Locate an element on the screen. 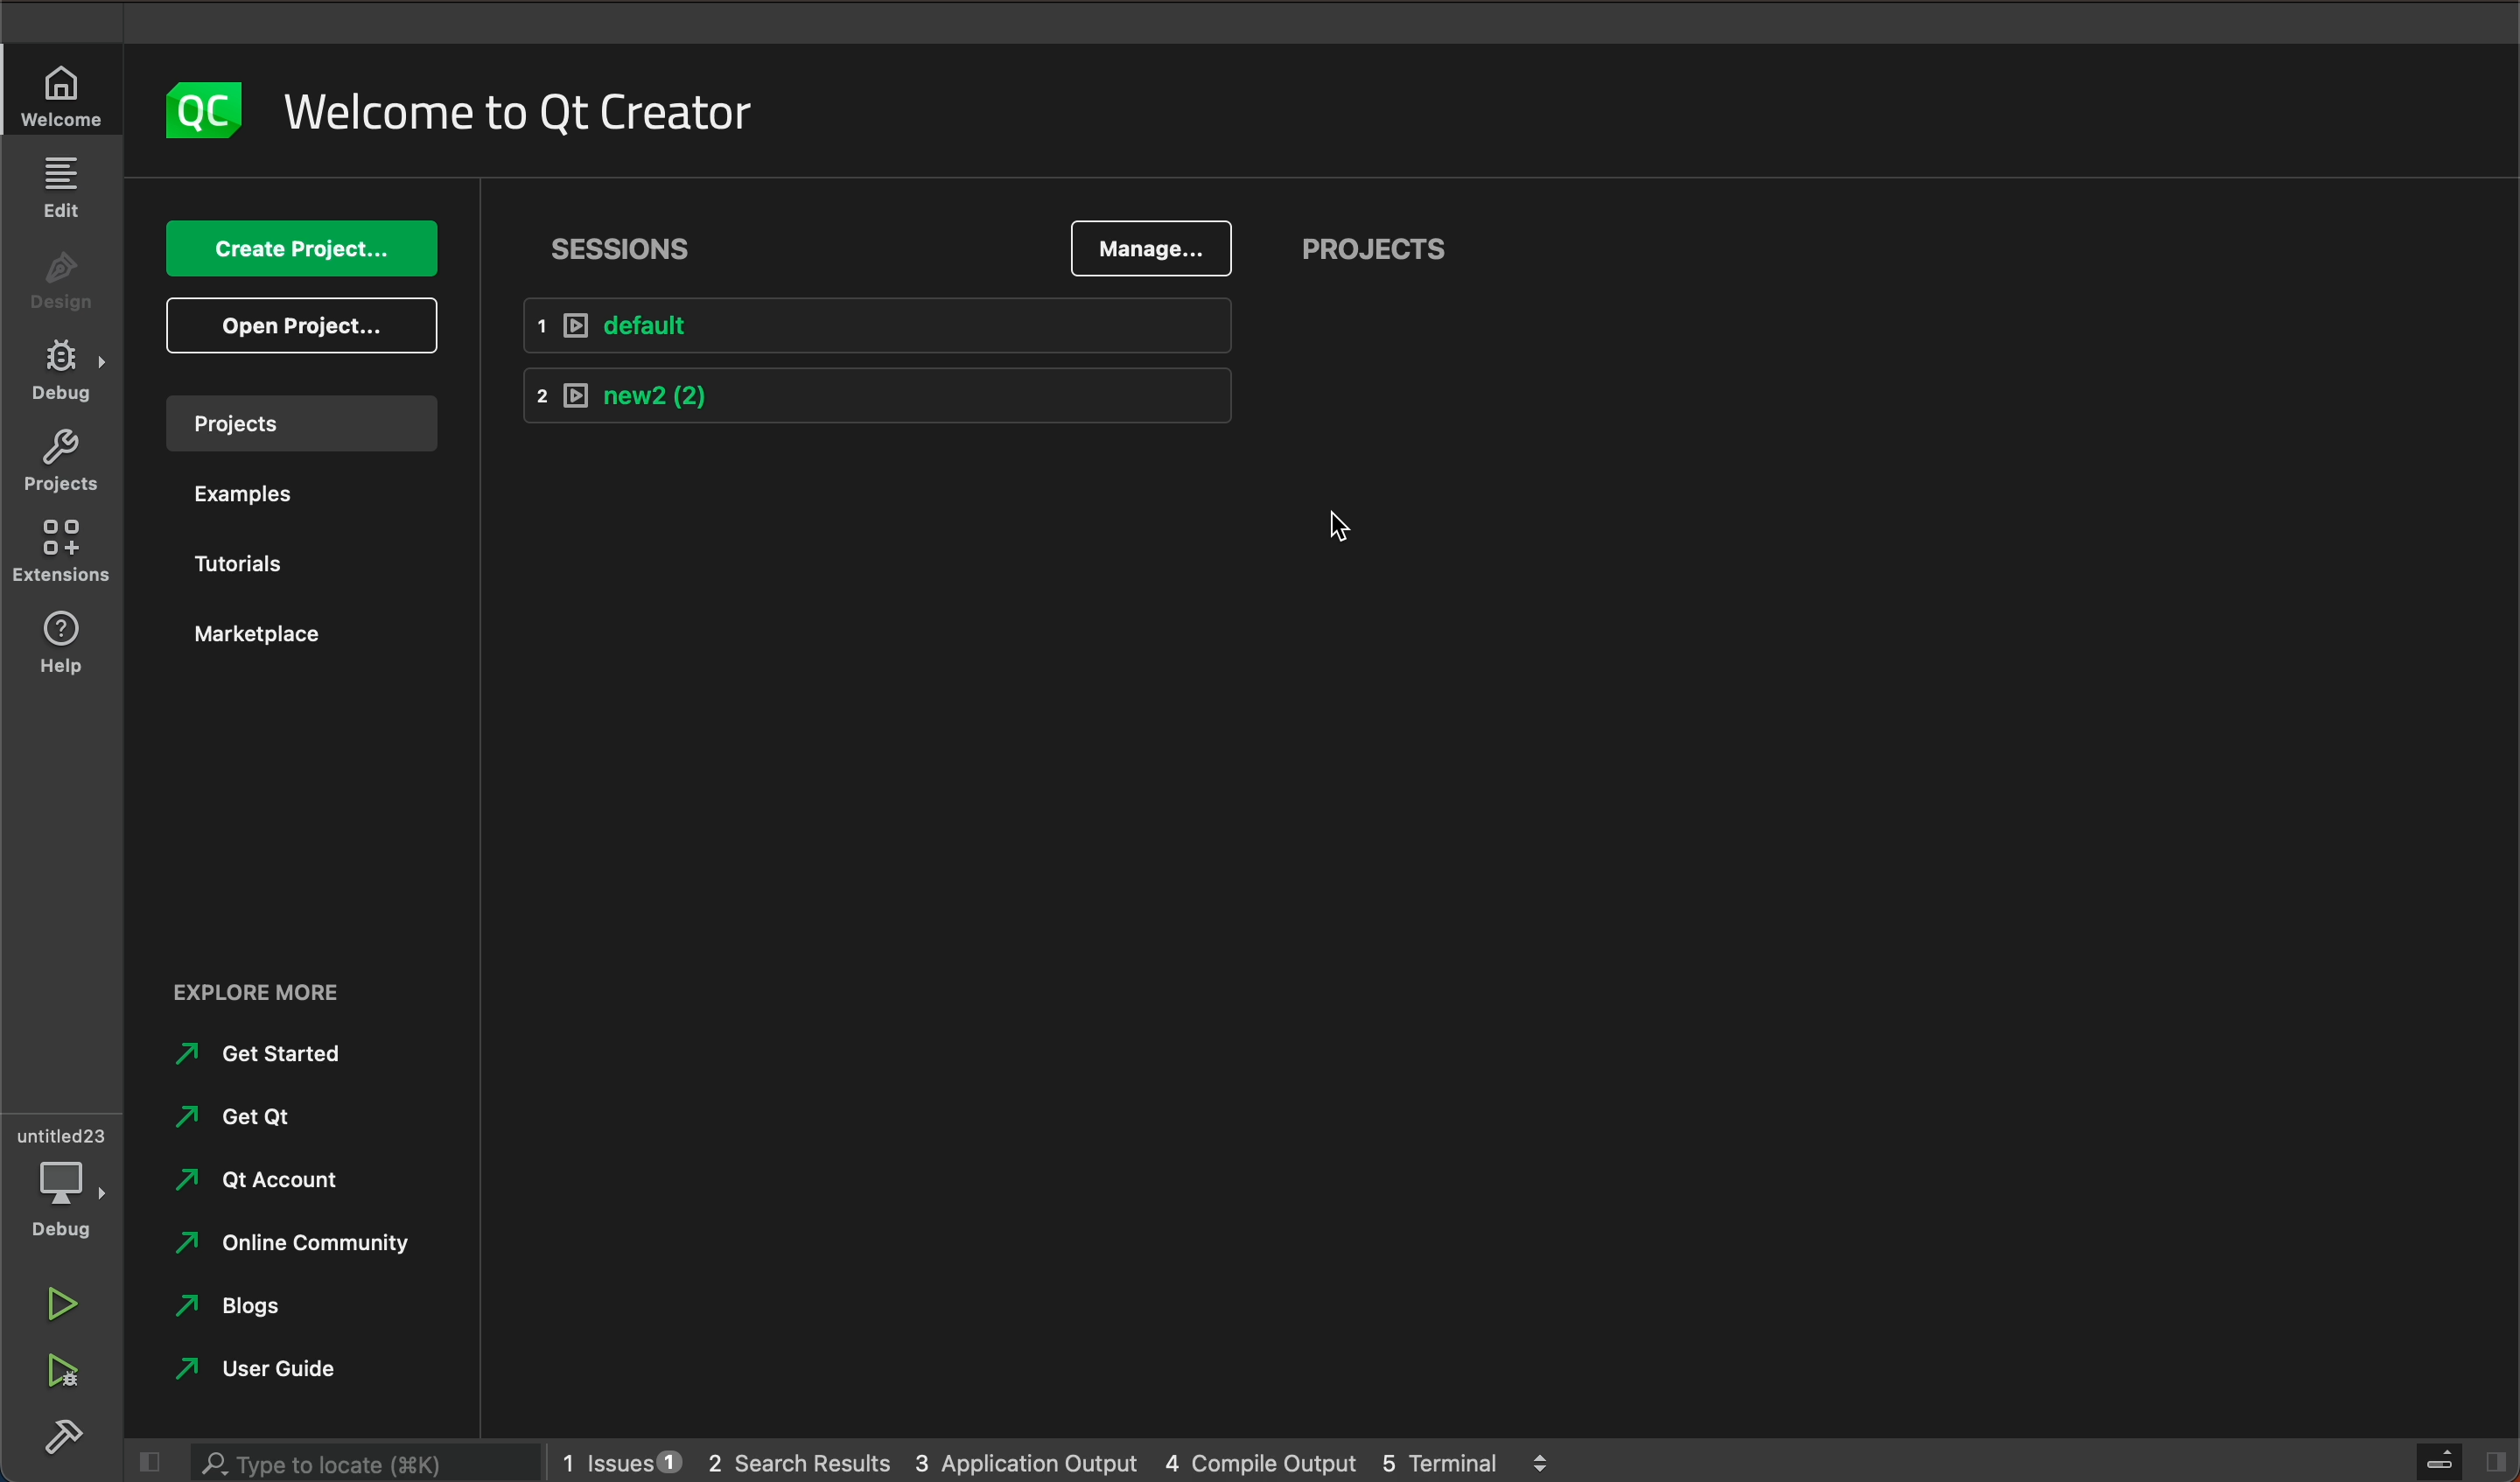  debug is located at coordinates (62, 372).